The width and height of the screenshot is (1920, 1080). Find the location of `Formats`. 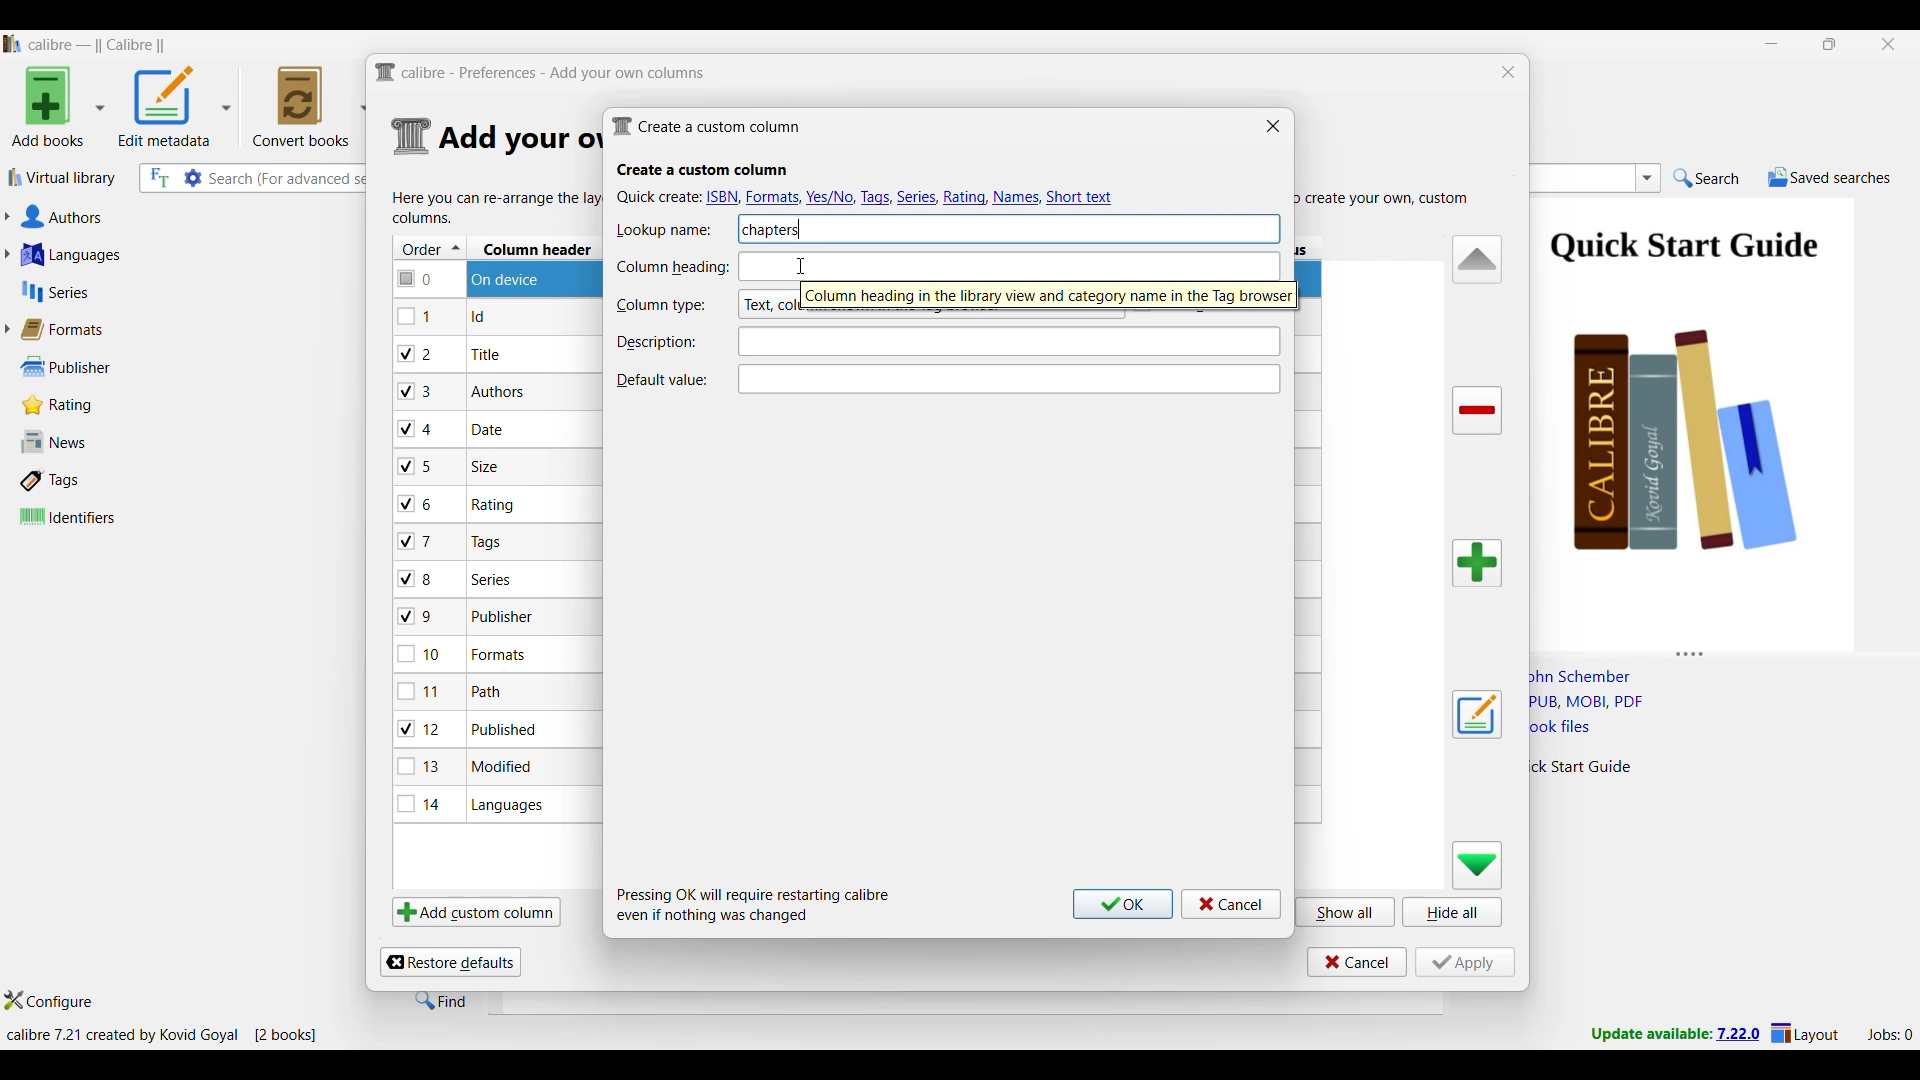

Formats is located at coordinates (71, 329).